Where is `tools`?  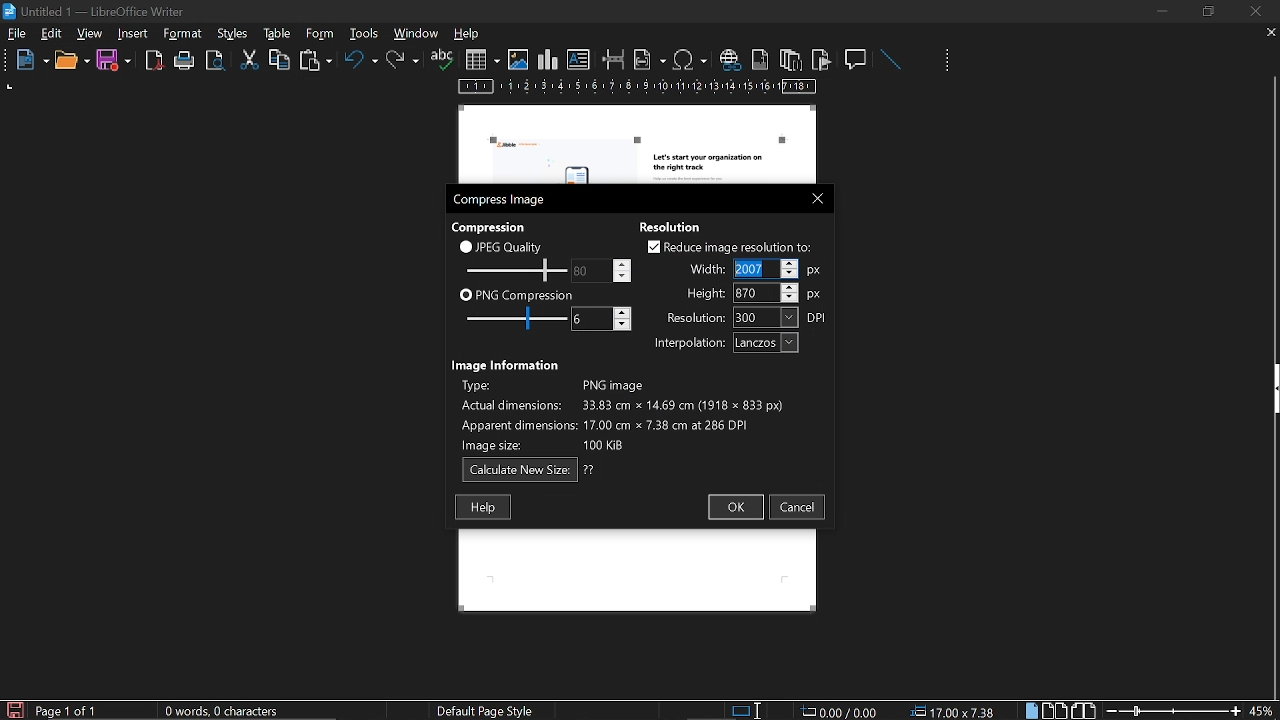 tools is located at coordinates (186, 34).